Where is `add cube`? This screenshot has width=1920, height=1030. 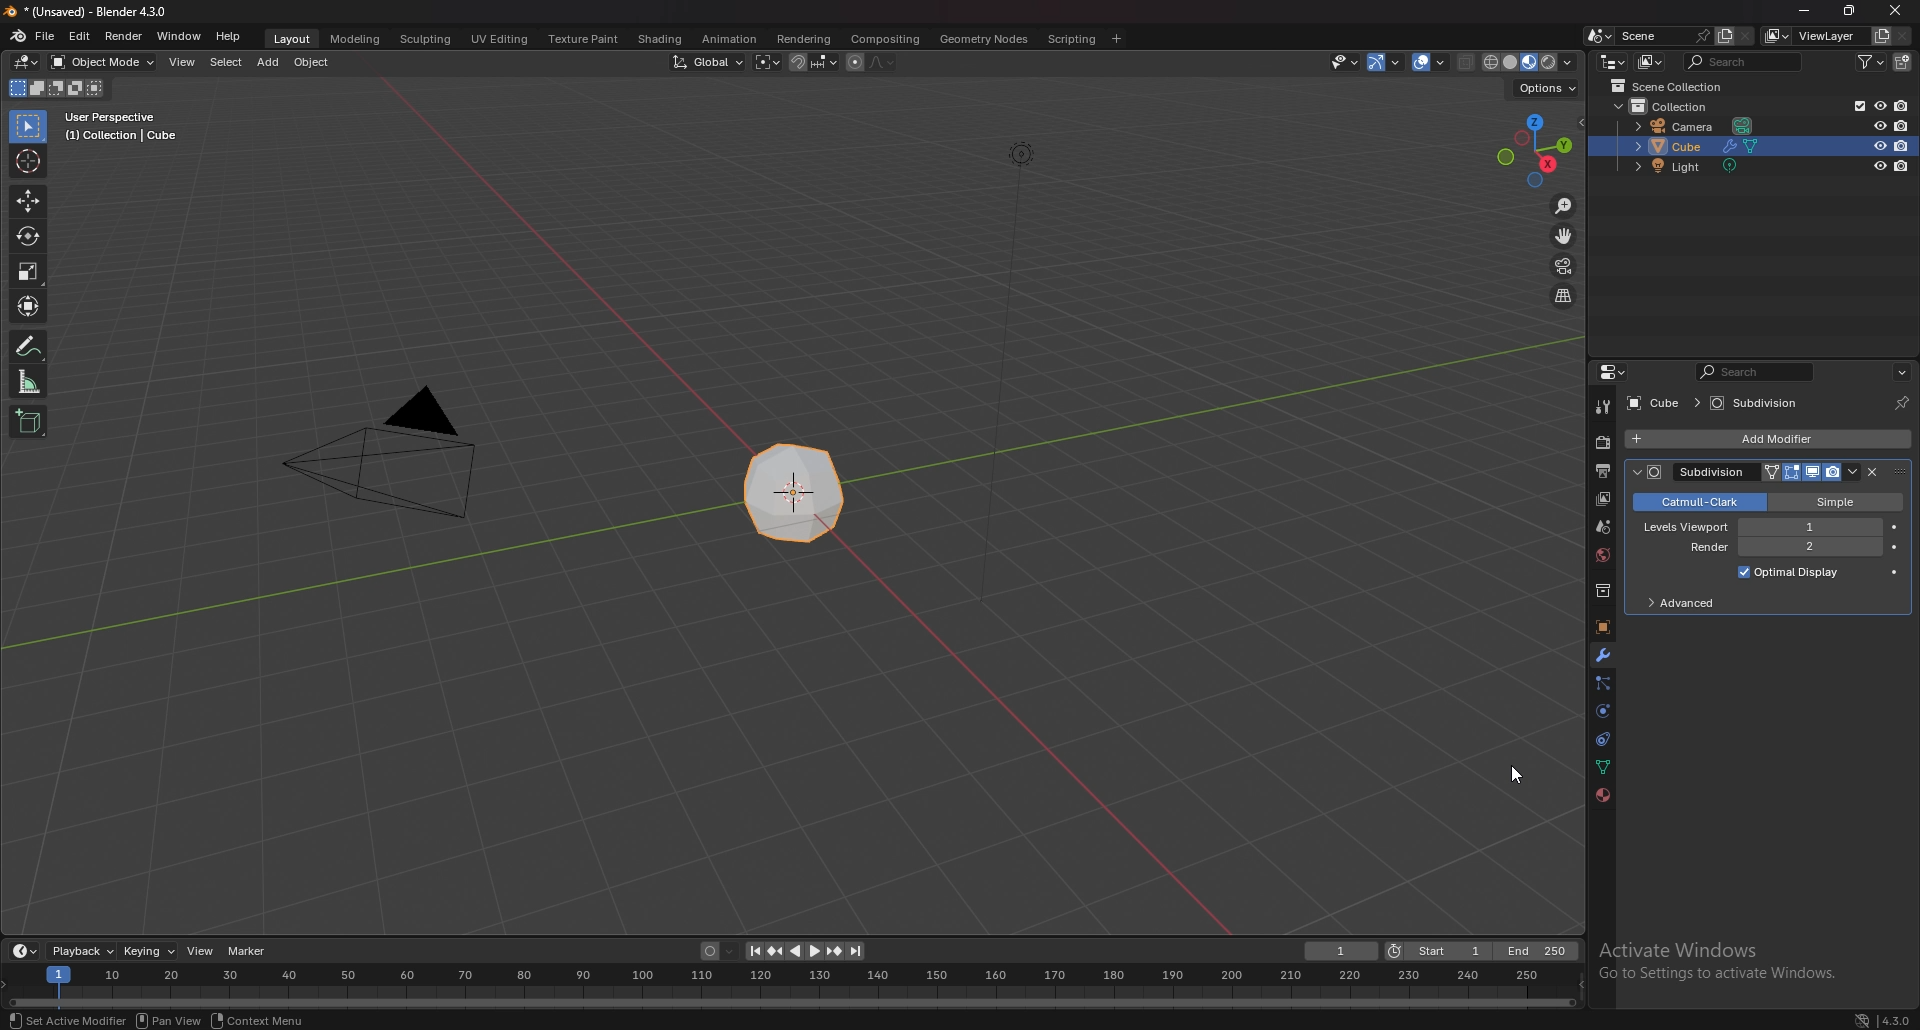 add cube is located at coordinates (27, 422).